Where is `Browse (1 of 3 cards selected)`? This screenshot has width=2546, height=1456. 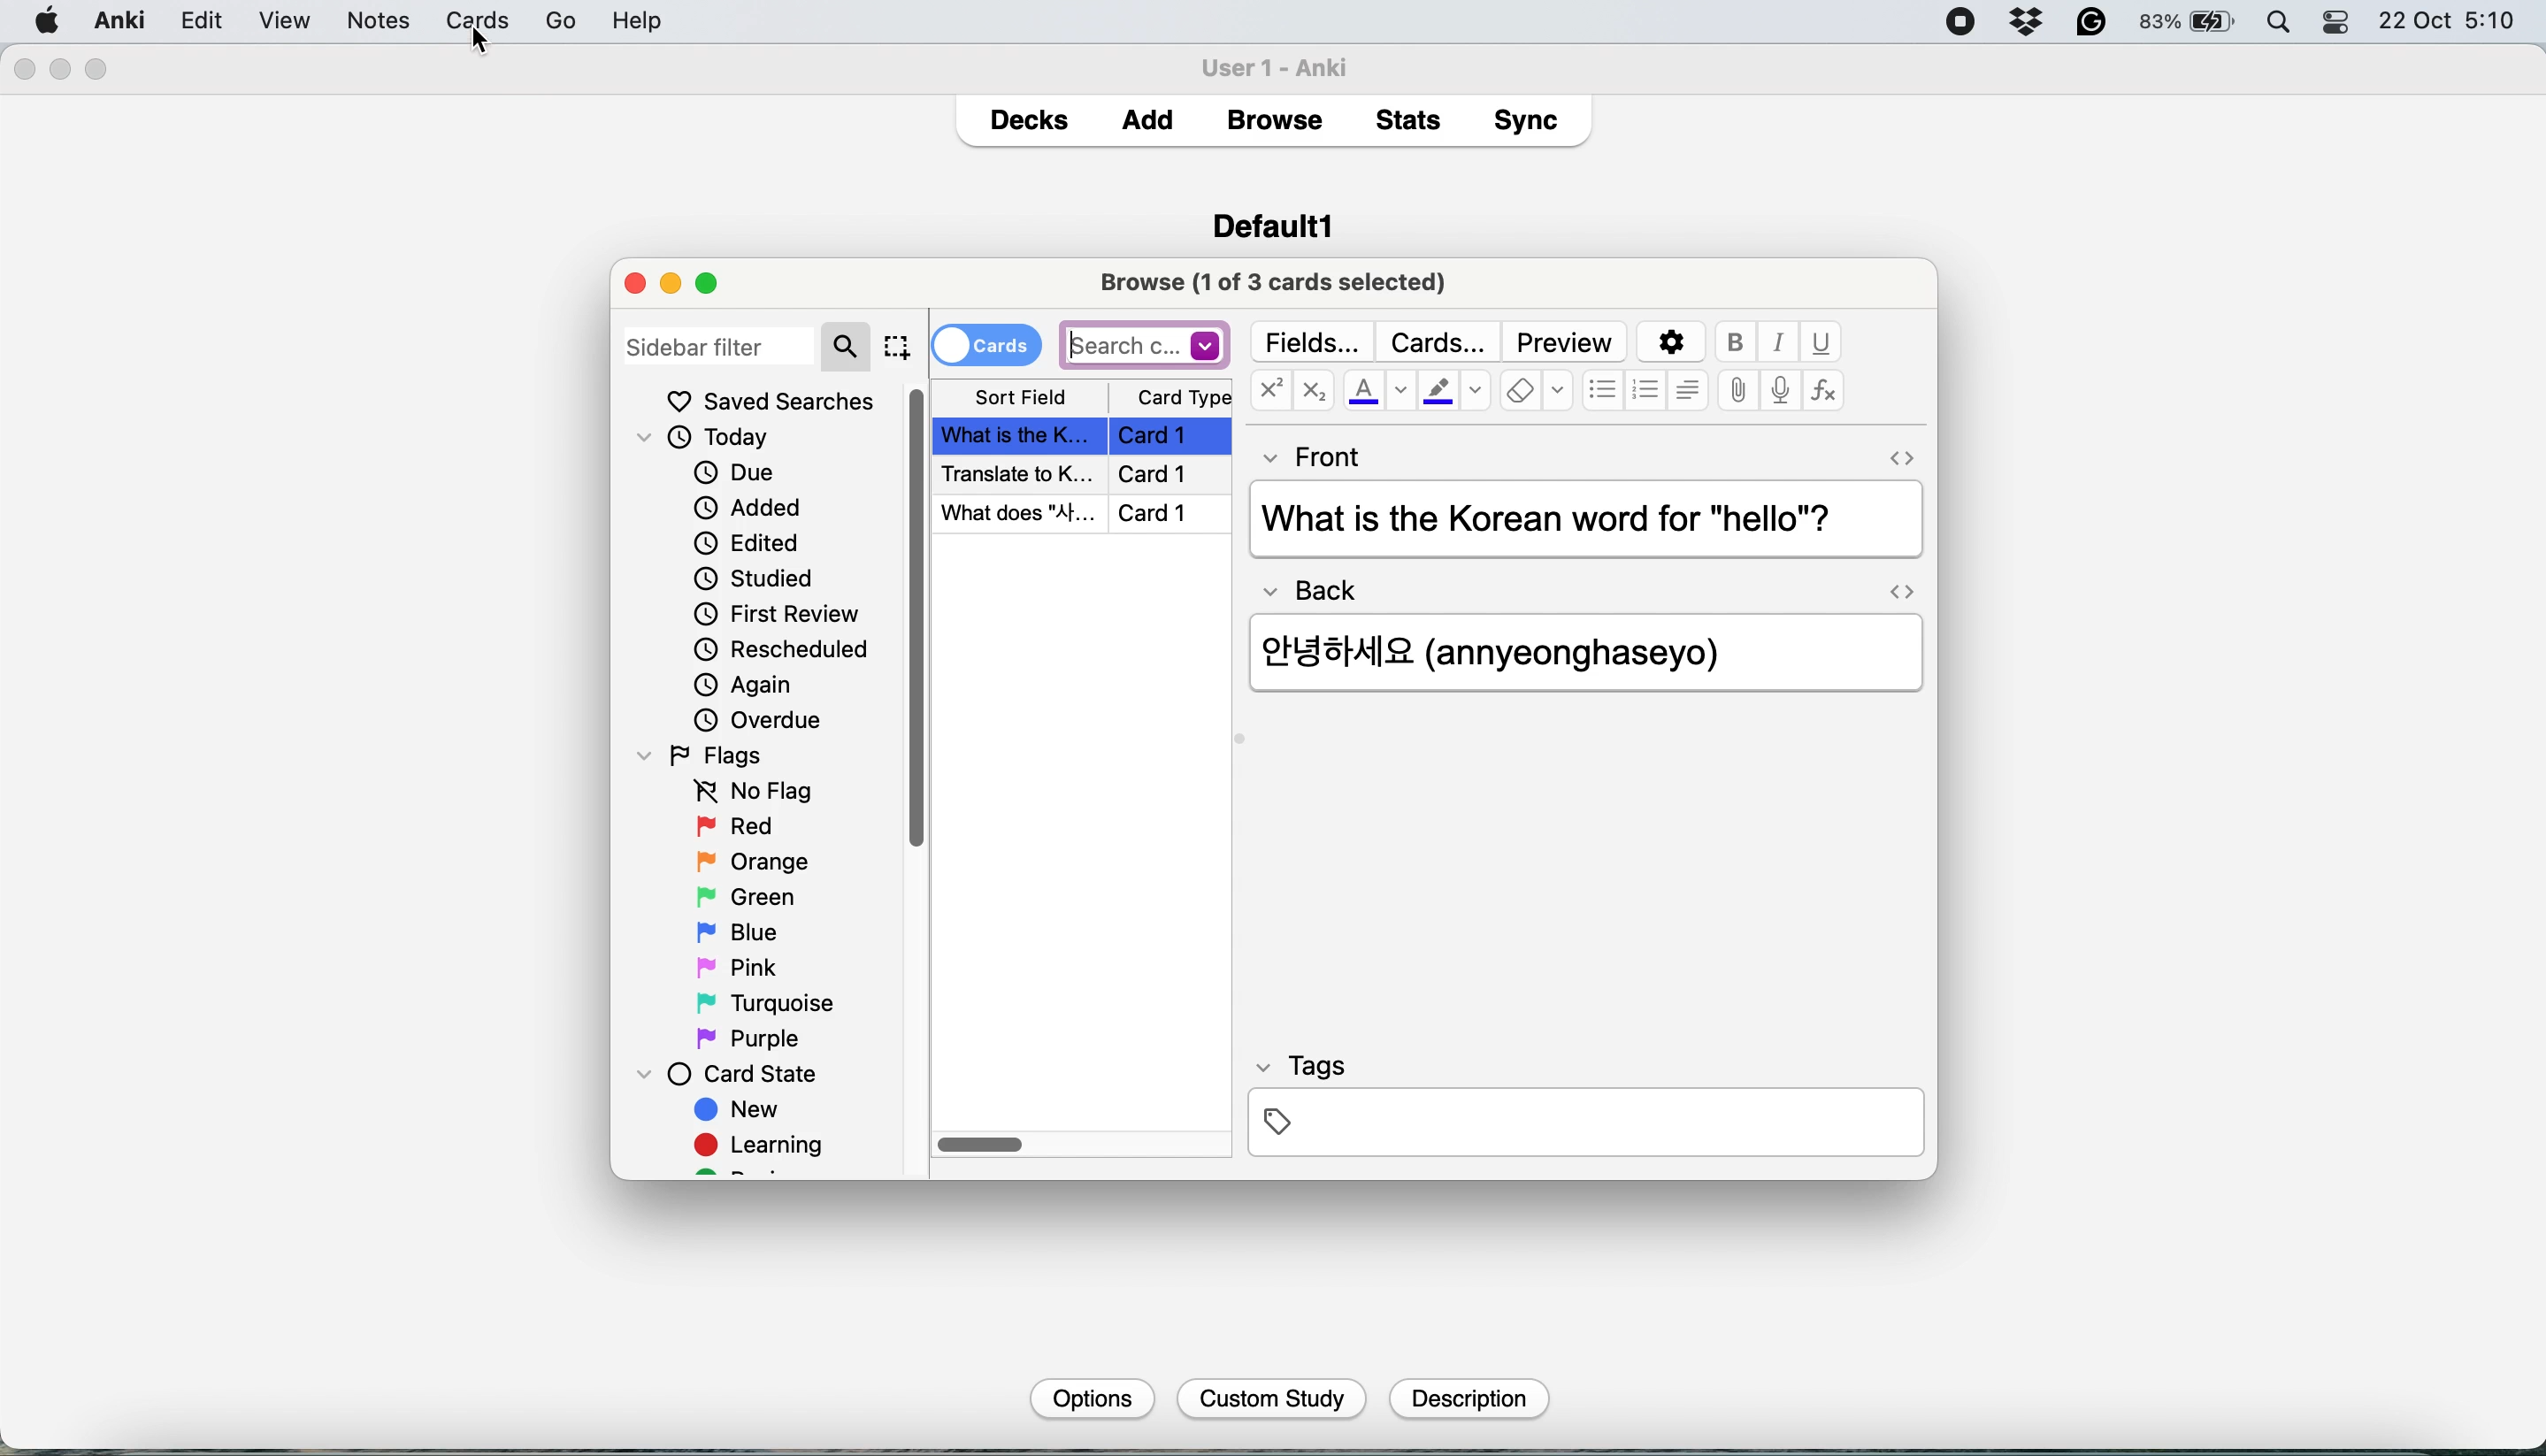 Browse (1 of 3 cards selected) is located at coordinates (1280, 280).